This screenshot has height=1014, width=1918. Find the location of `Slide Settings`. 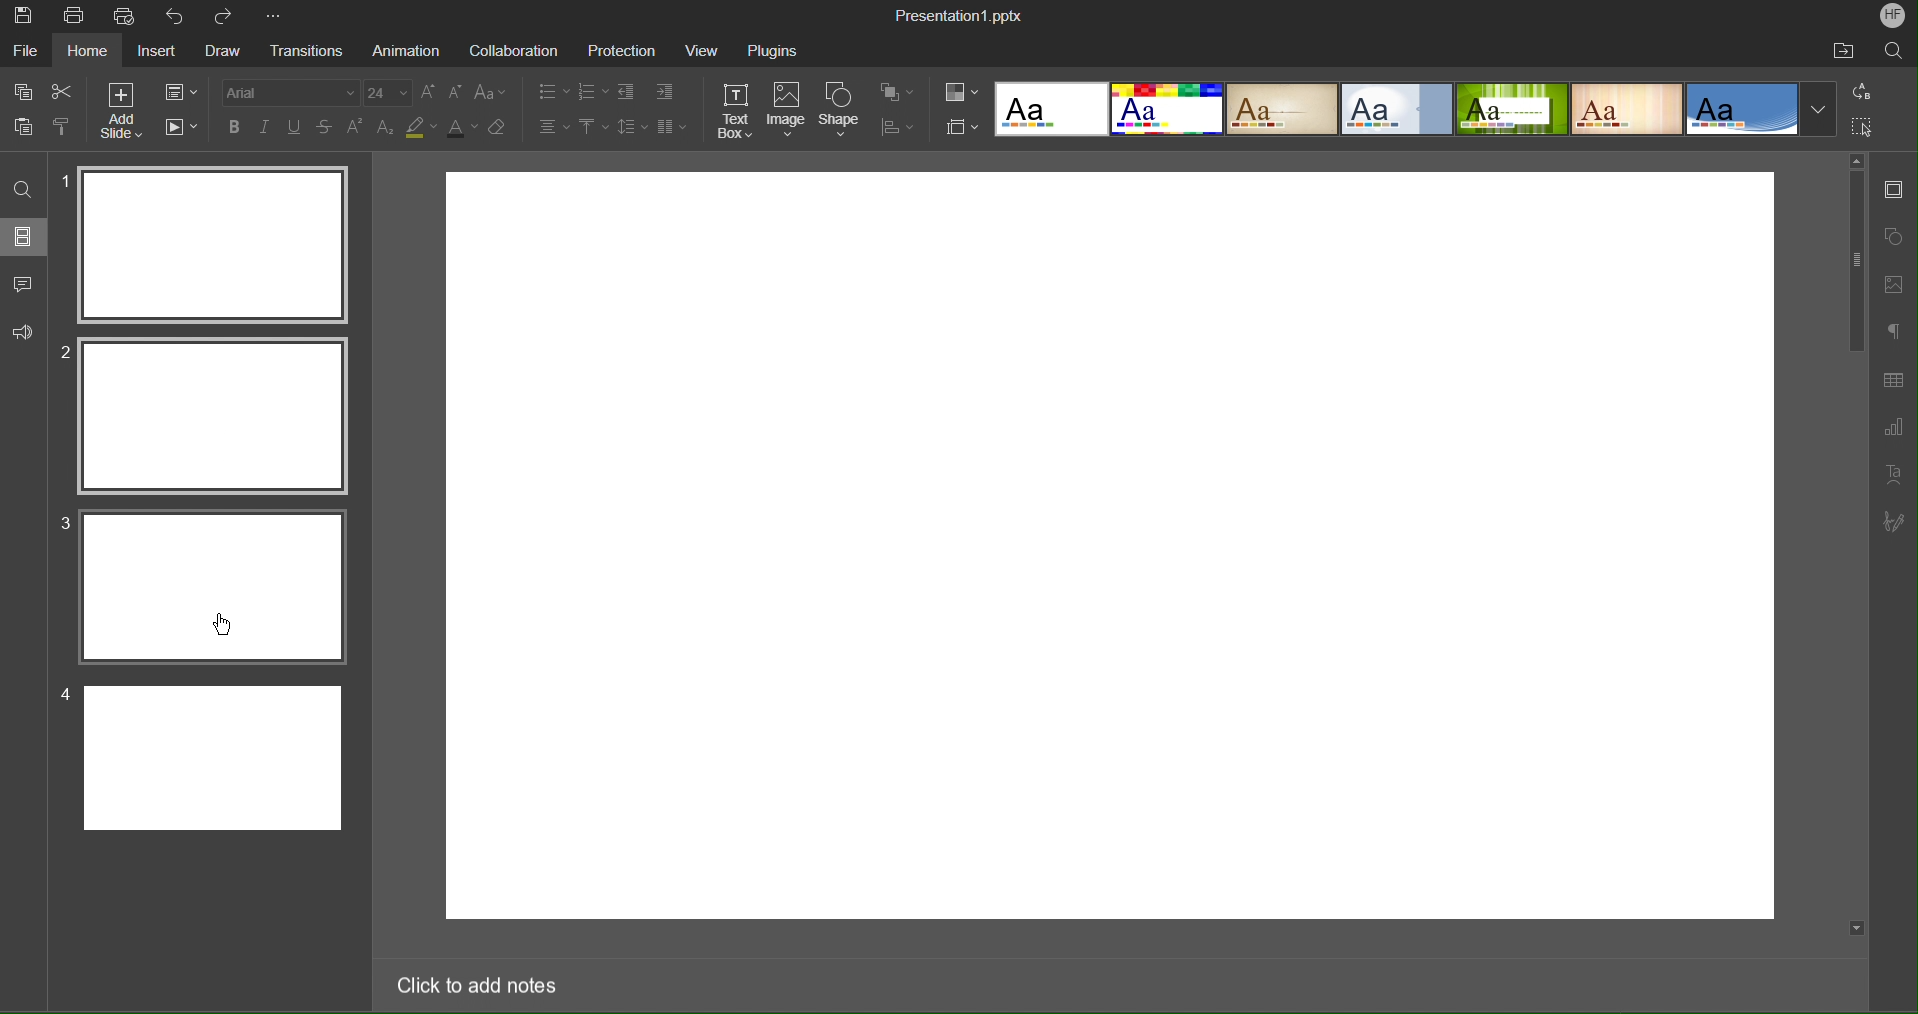

Slide Settings is located at coordinates (1895, 189).